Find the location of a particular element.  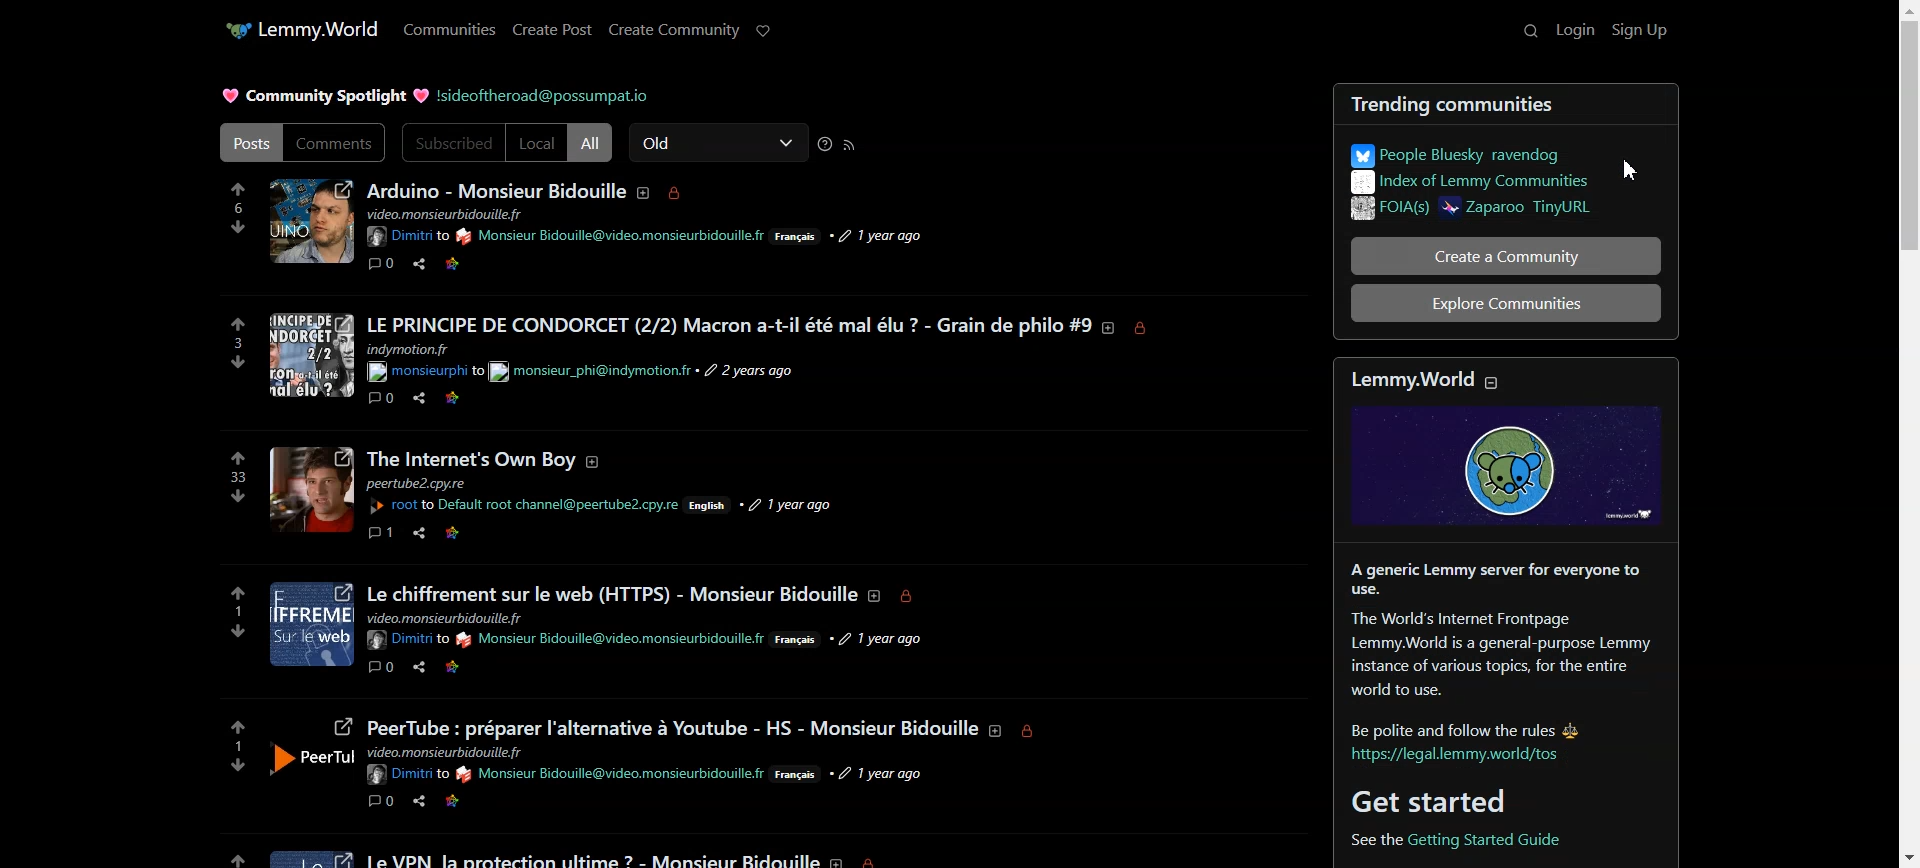

Hyperlink is located at coordinates (610, 772).